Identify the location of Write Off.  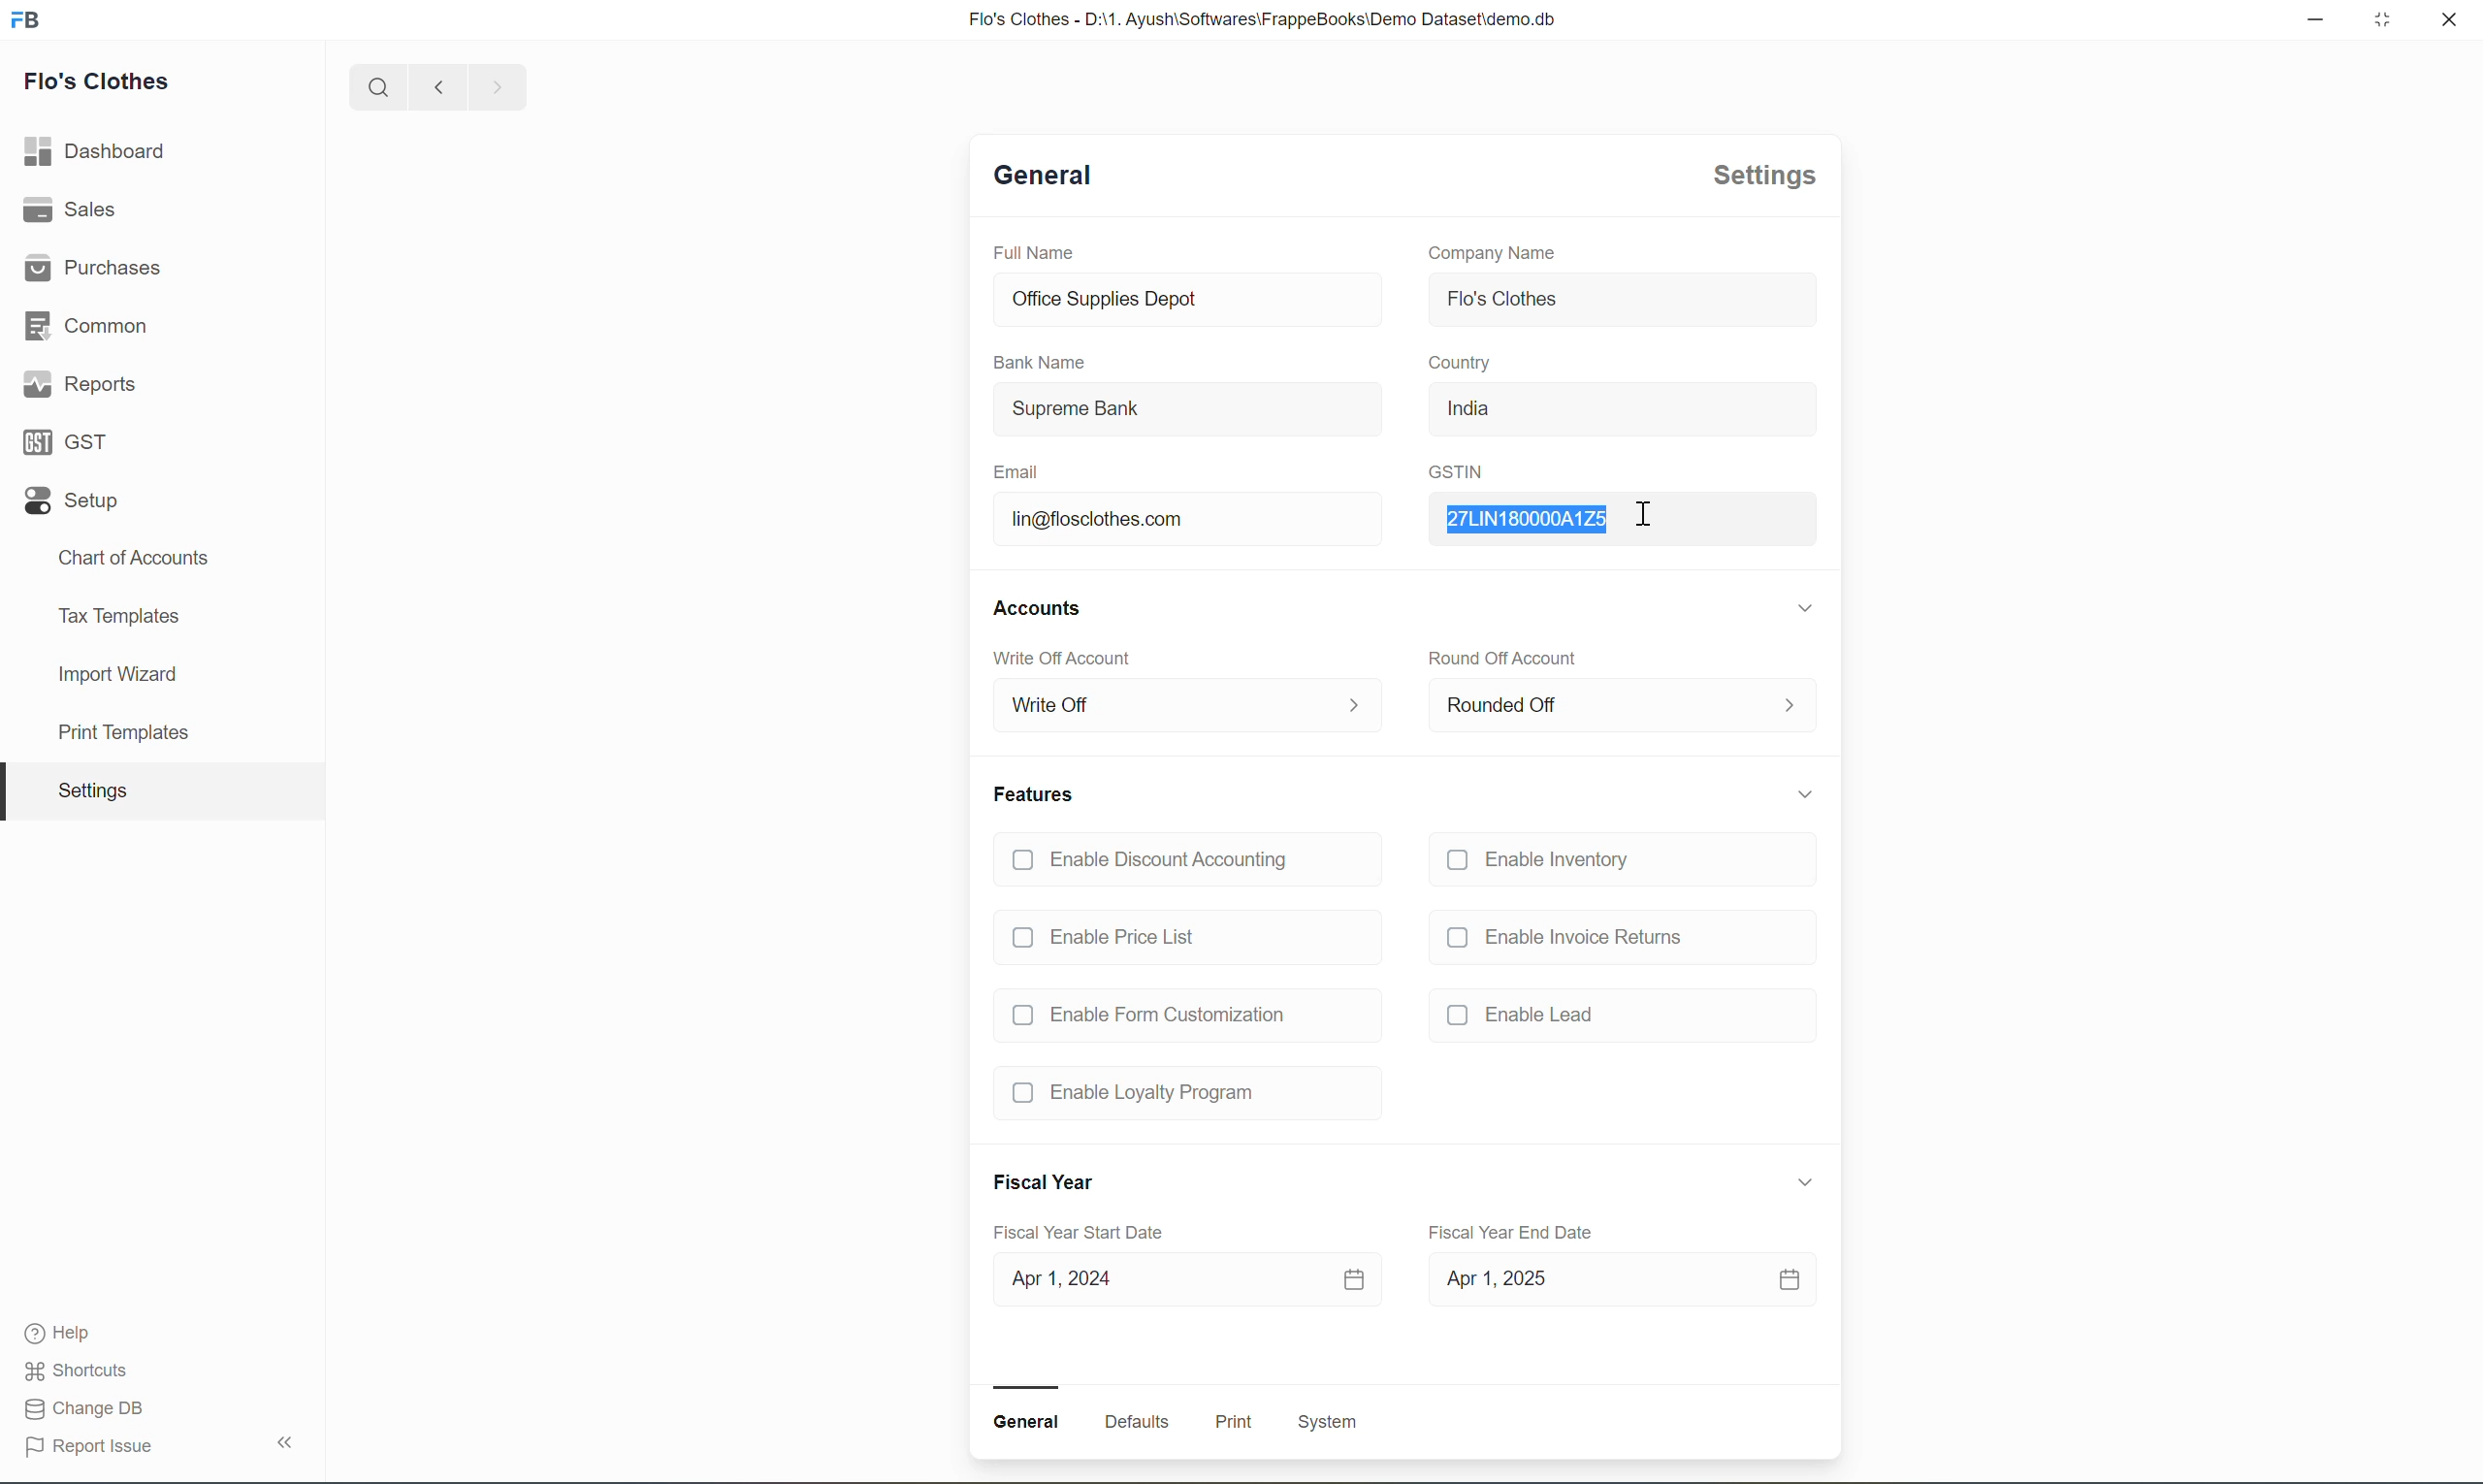
(1186, 707).